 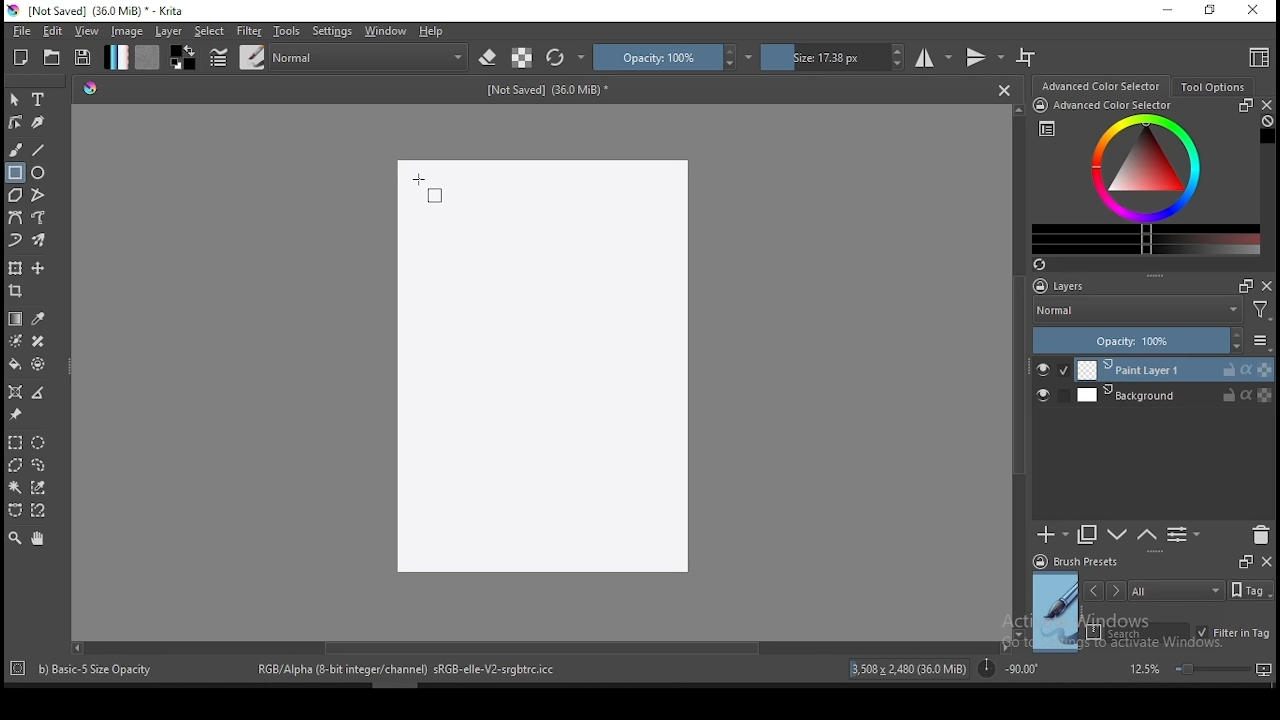 I want to click on wrap around mode, so click(x=1027, y=57).